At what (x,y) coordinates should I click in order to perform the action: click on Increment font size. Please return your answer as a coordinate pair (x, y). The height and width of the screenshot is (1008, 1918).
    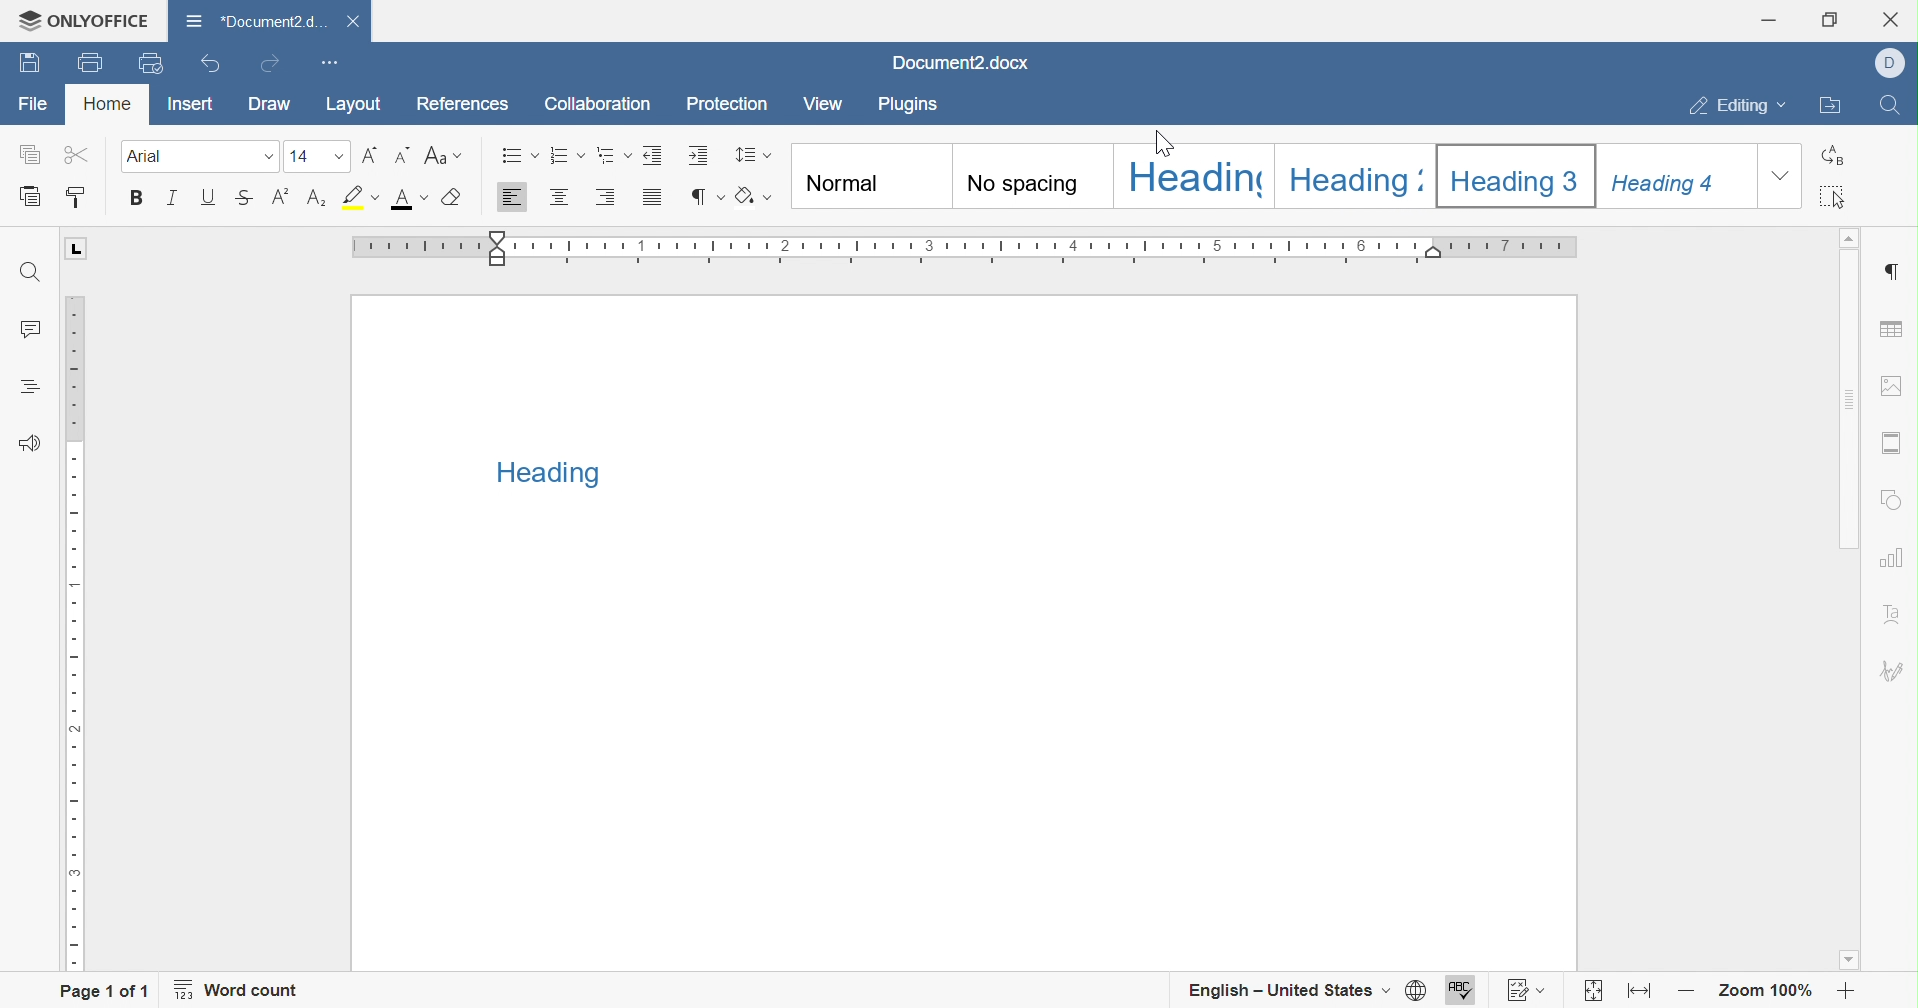
    Looking at the image, I should click on (364, 156).